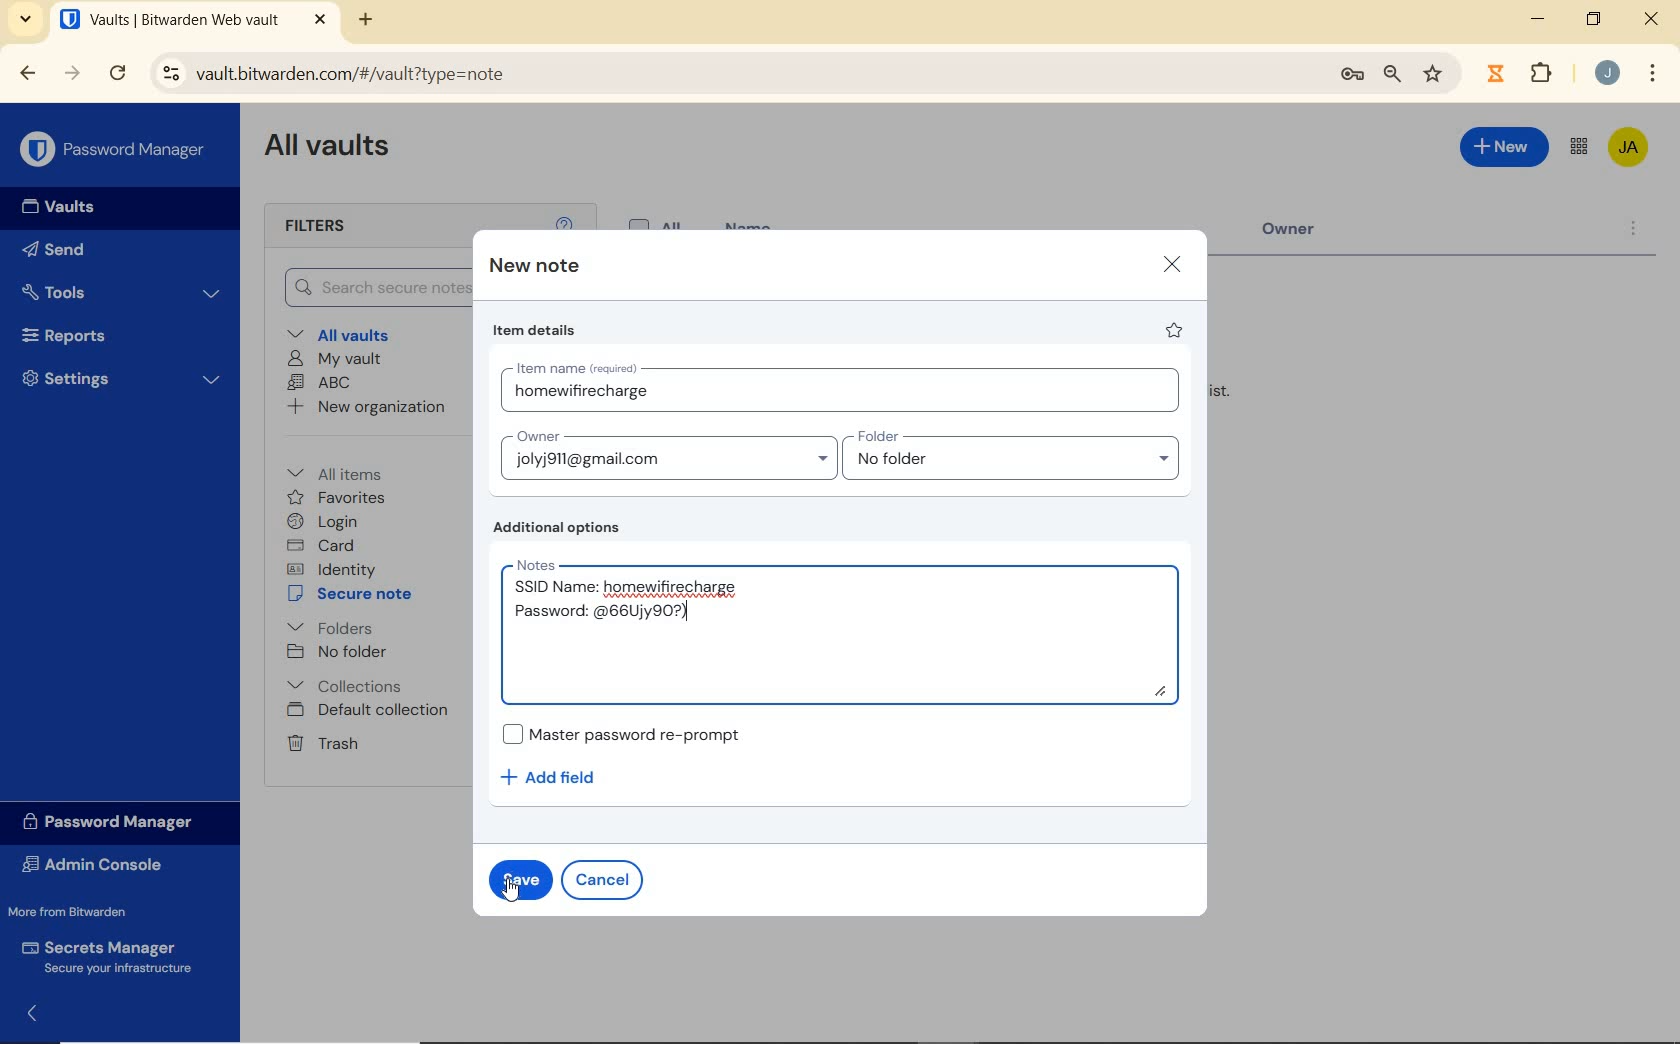  I want to click on All vaults, so click(341, 333).